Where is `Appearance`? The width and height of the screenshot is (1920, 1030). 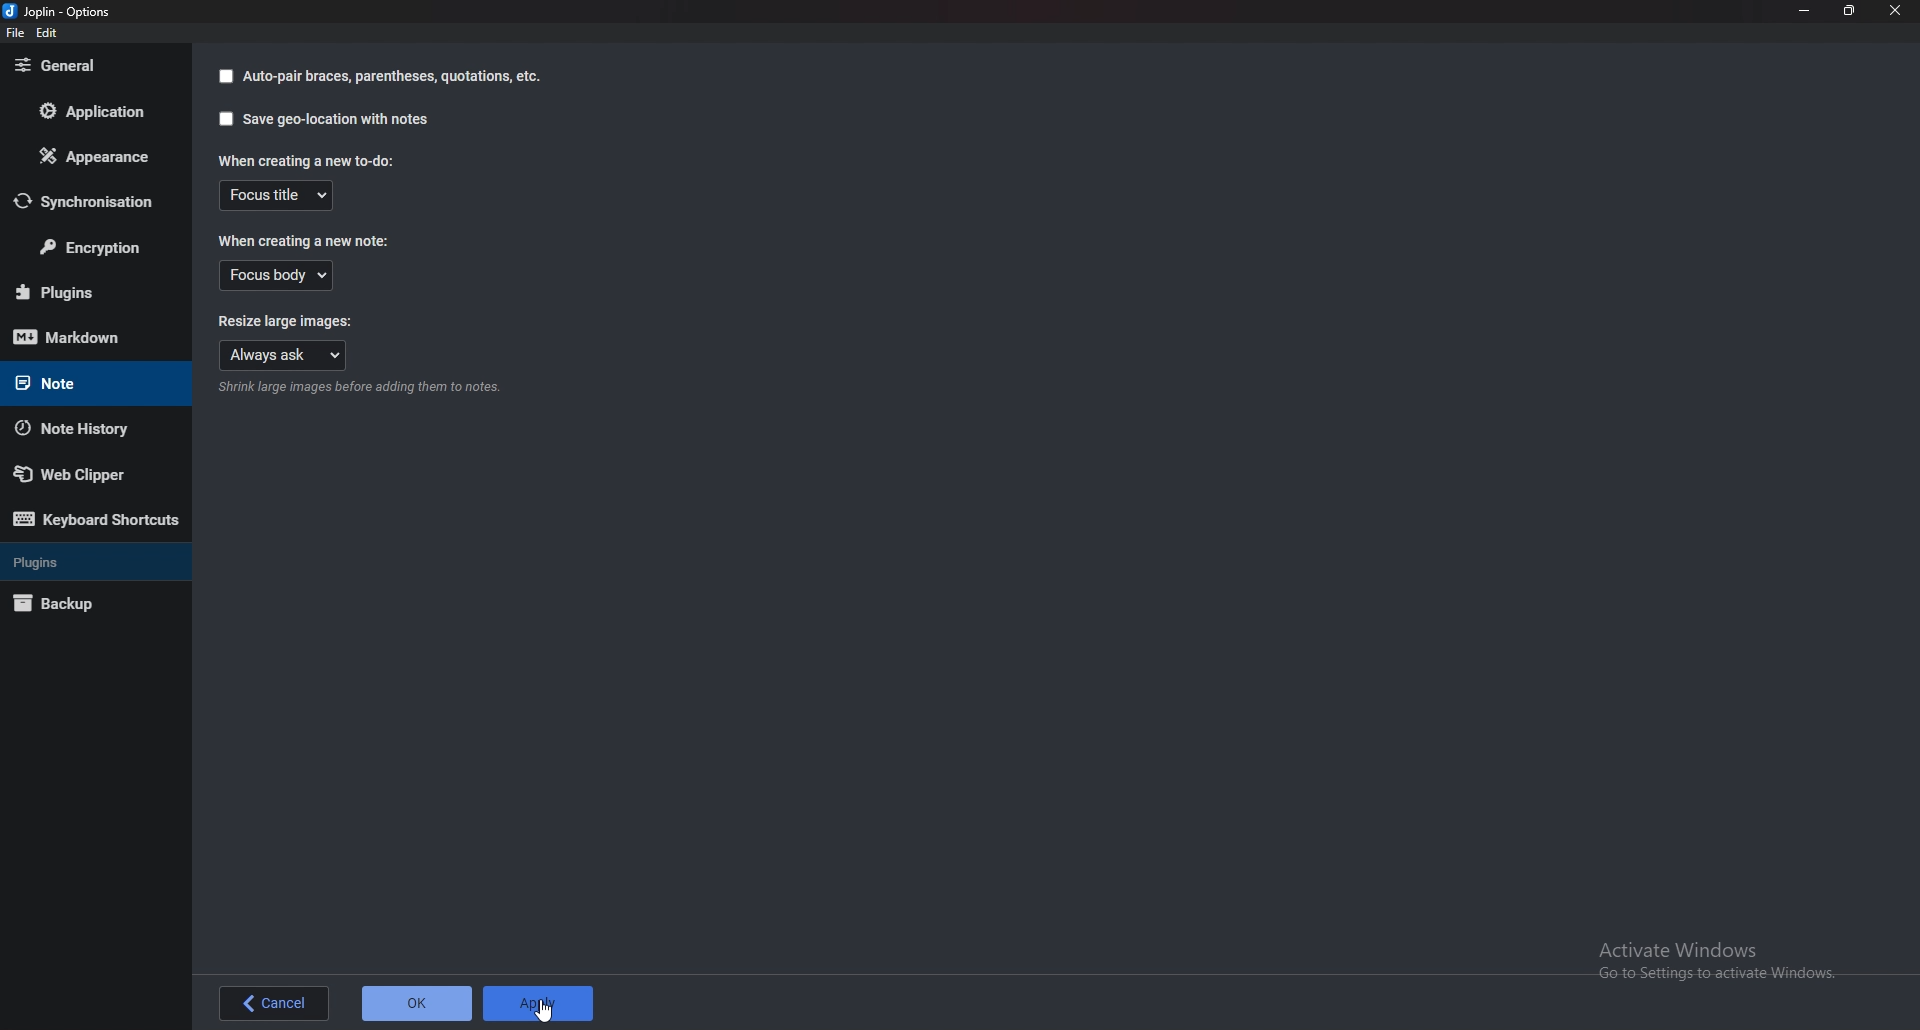 Appearance is located at coordinates (95, 155).